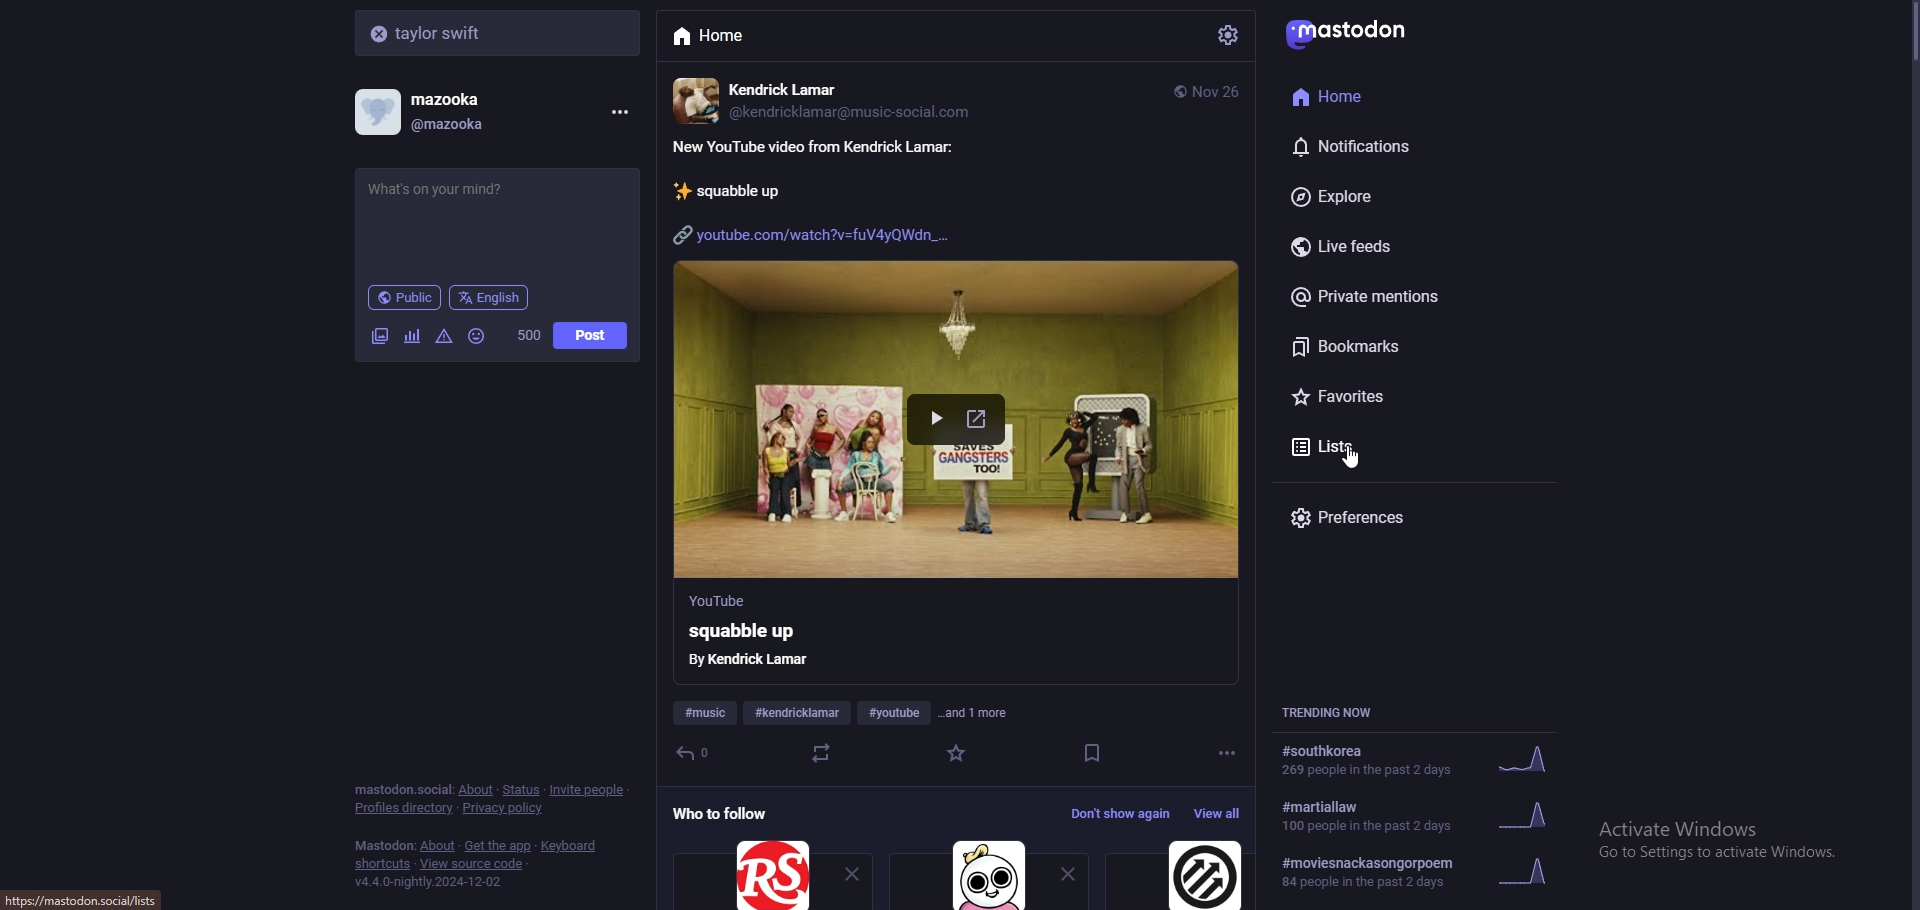 The width and height of the screenshot is (1920, 910). I want to click on live feeds, so click(1420, 248).